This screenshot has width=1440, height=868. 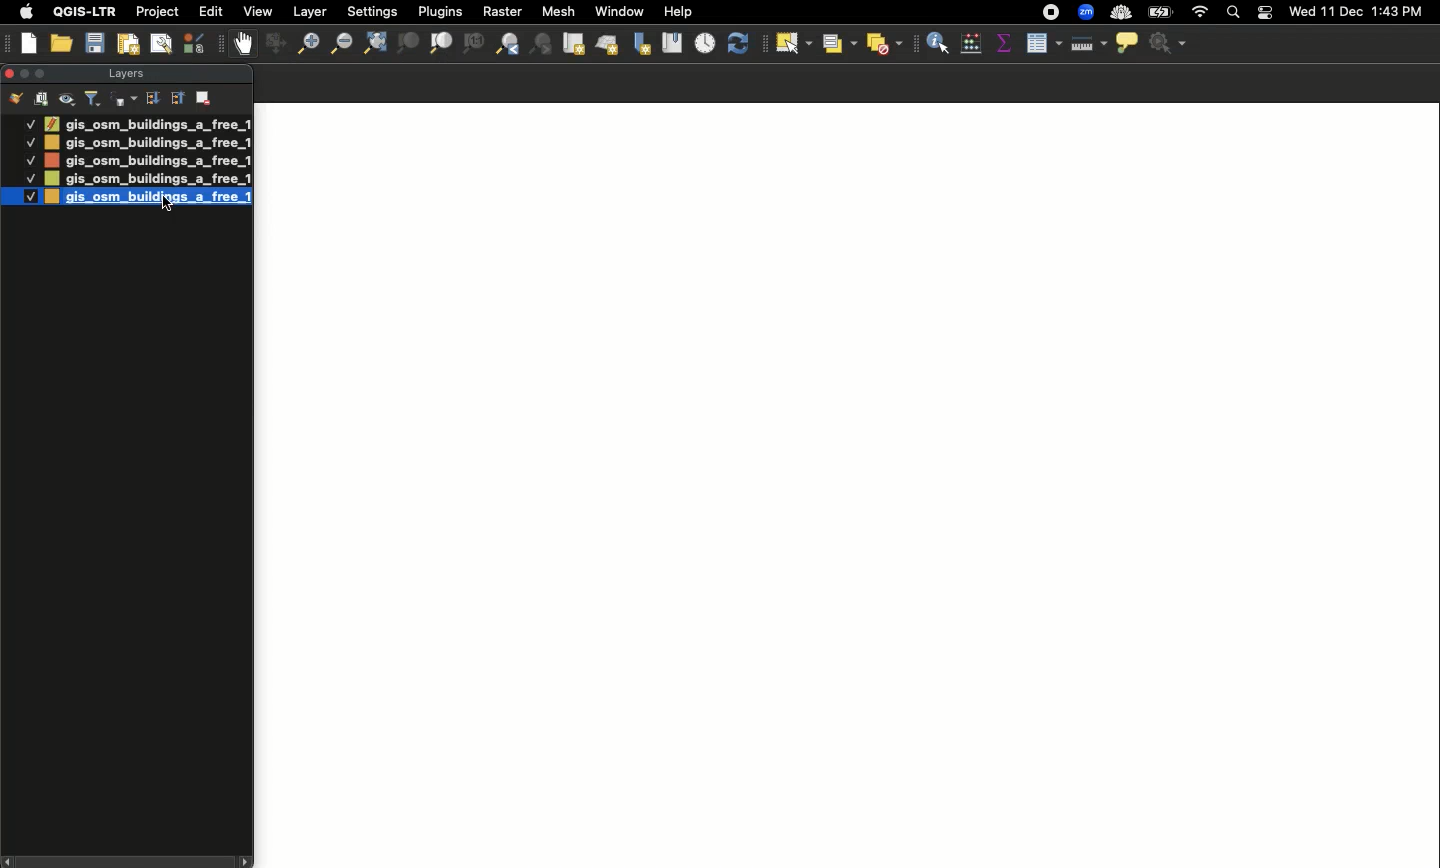 I want to click on Layer , so click(x=124, y=75).